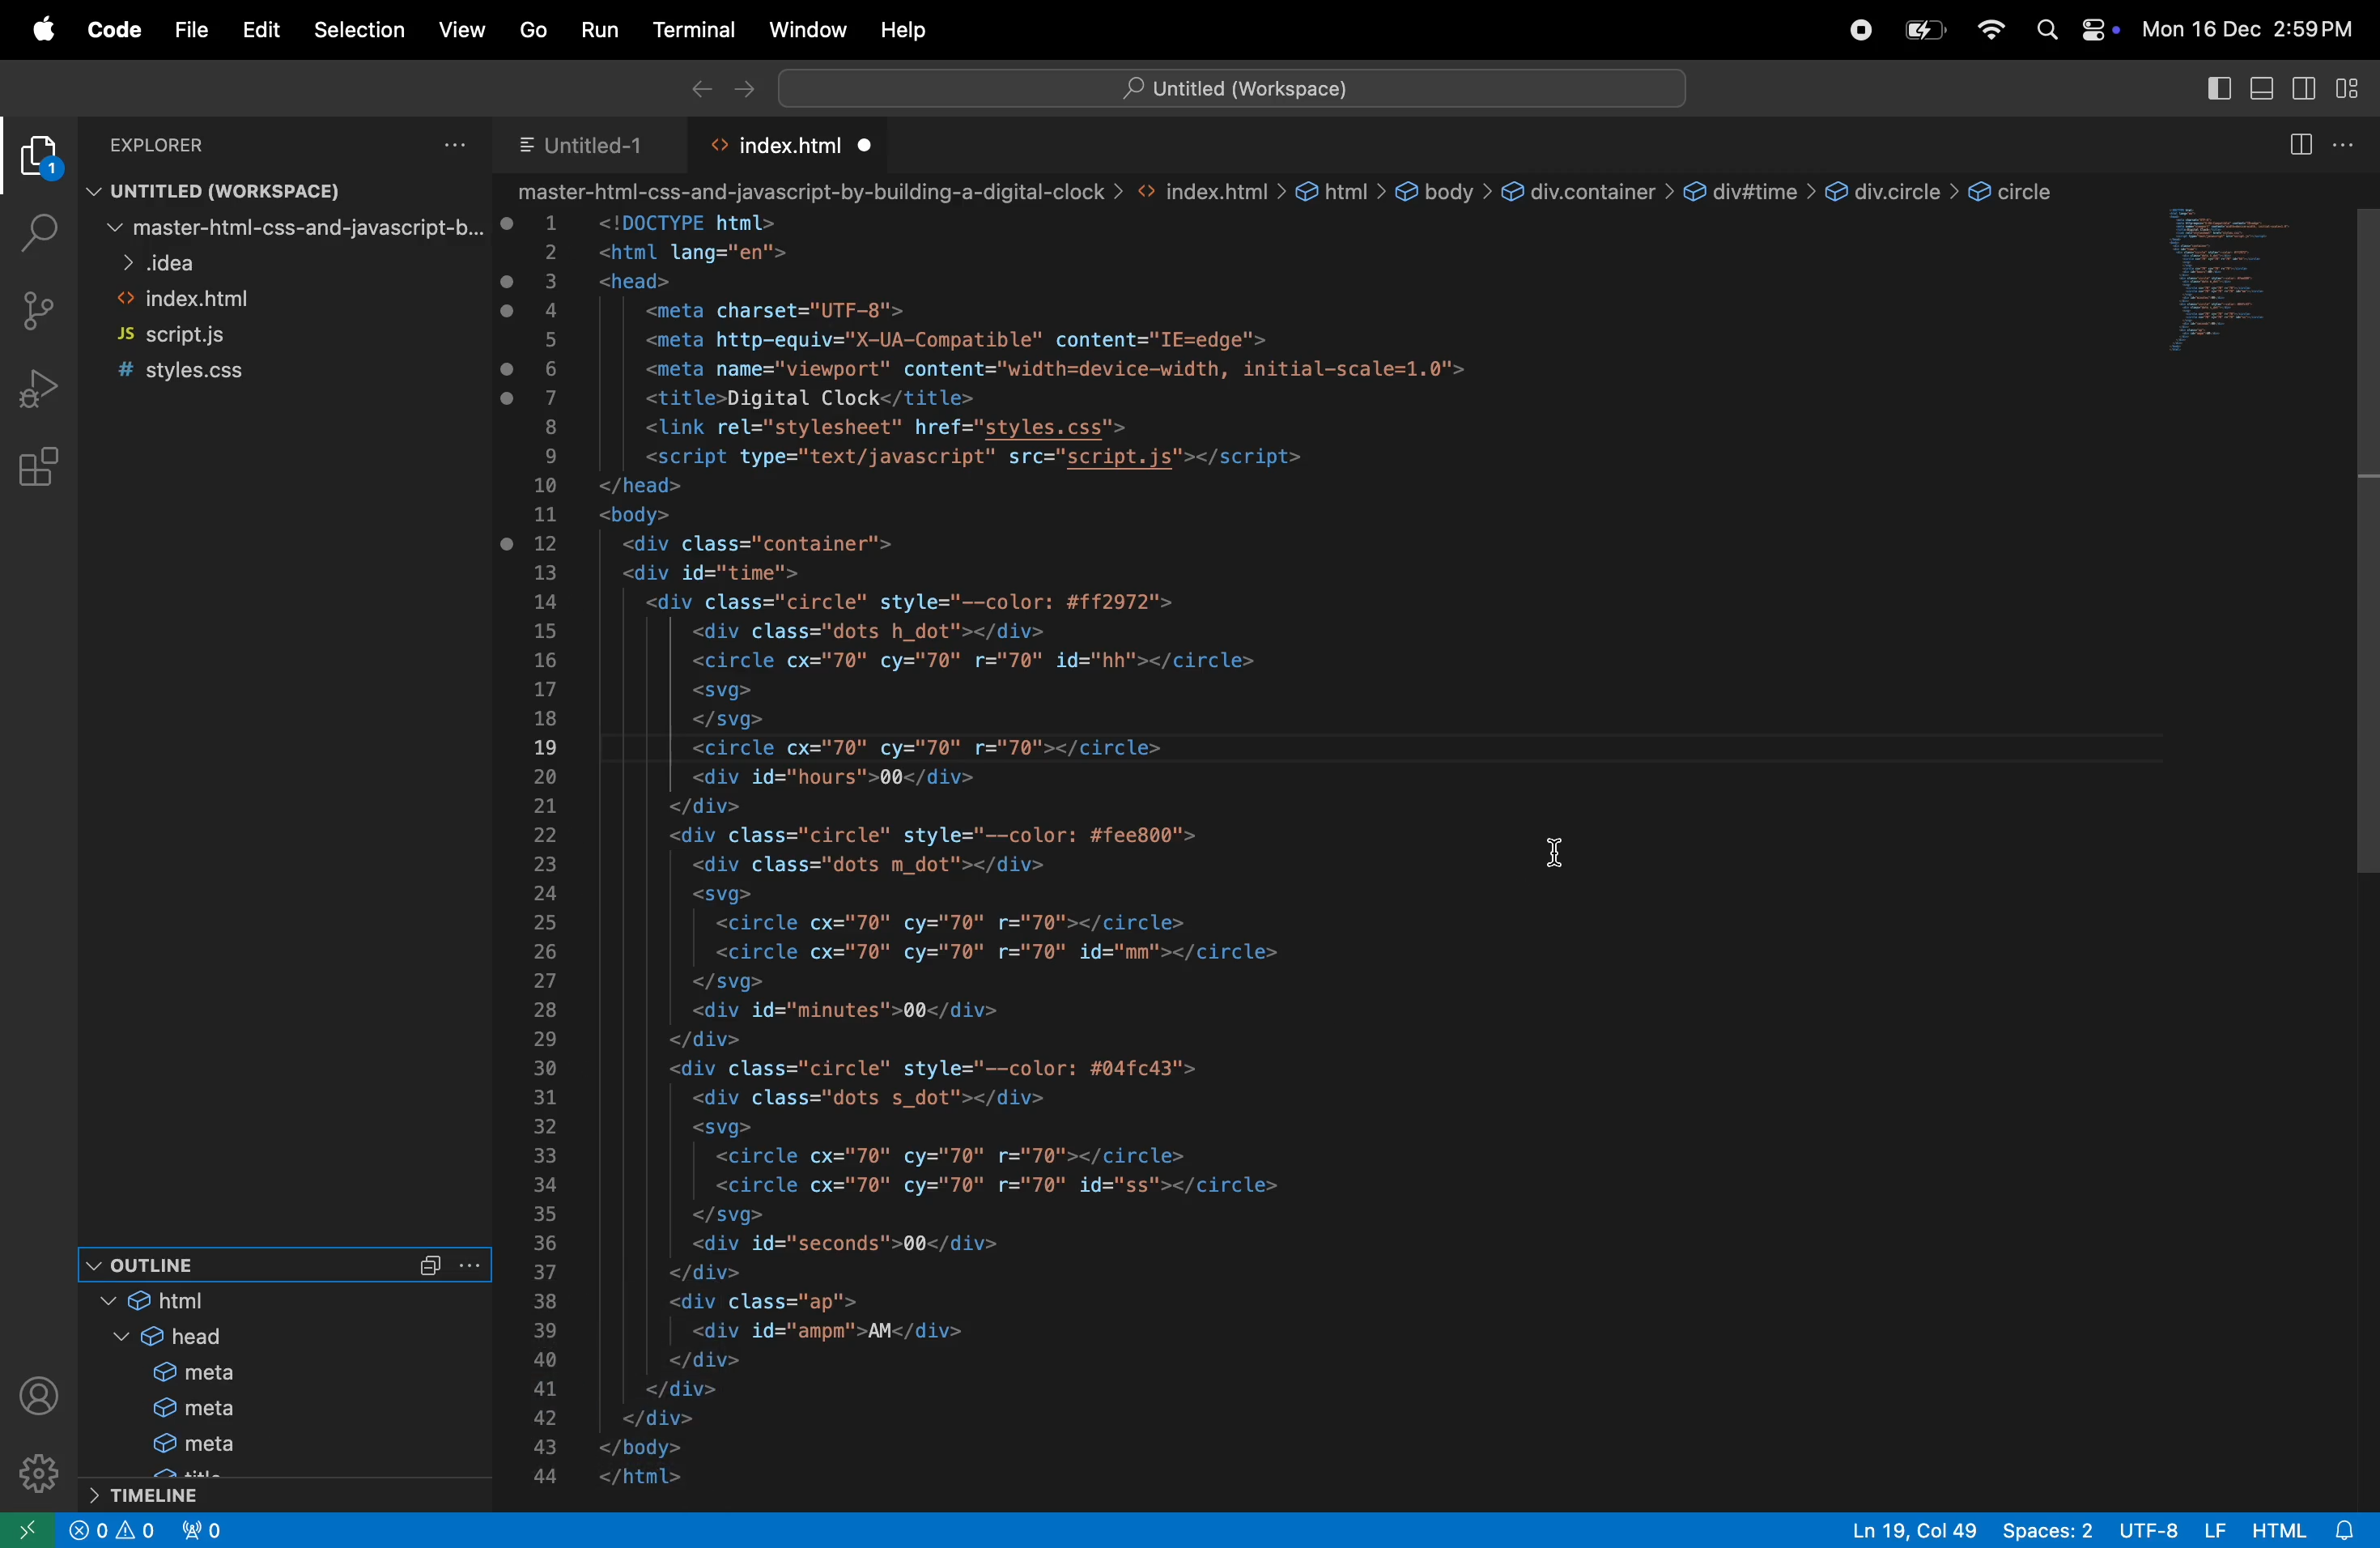 This screenshot has height=1548, width=2380. I want to click on script.js, so click(224, 335).